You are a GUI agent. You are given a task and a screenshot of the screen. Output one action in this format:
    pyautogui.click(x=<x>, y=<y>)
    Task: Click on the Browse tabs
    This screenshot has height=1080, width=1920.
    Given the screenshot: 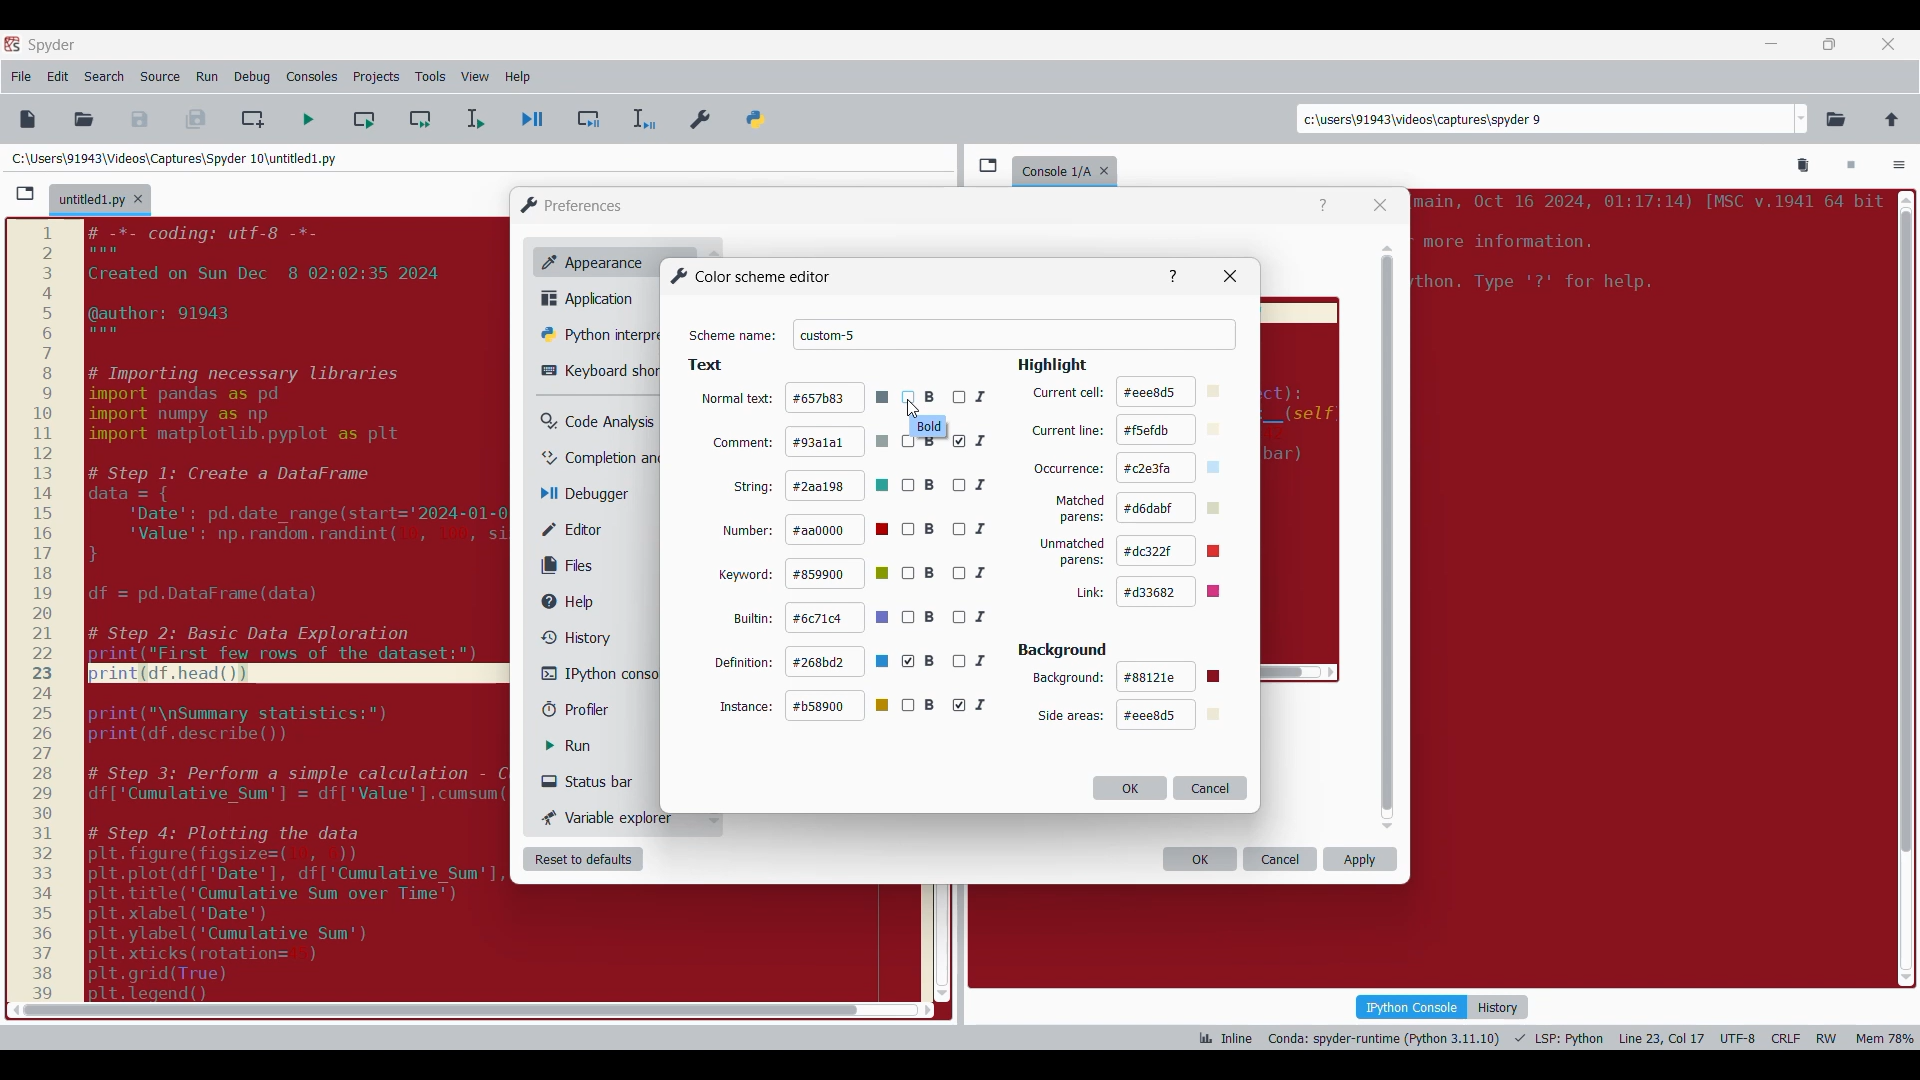 What is the action you would take?
    pyautogui.click(x=988, y=165)
    